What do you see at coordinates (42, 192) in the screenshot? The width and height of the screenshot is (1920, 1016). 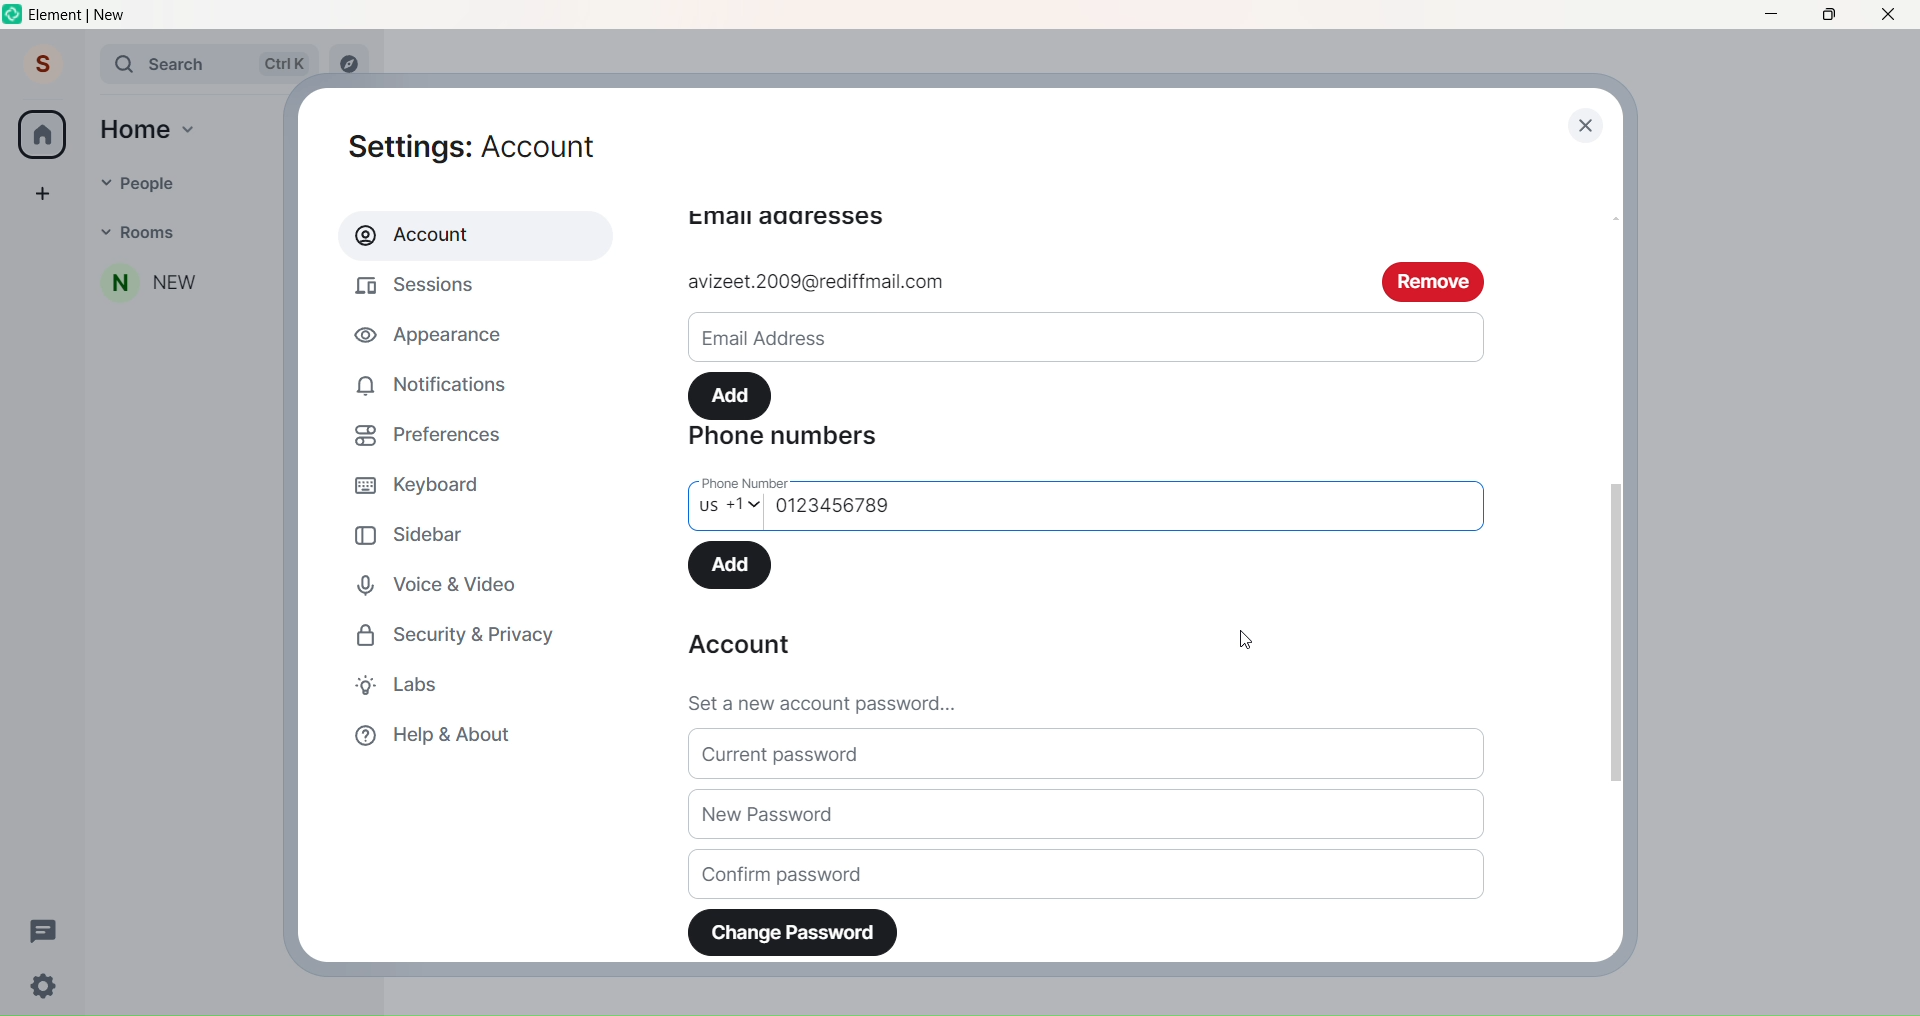 I see `Create a space` at bounding box center [42, 192].